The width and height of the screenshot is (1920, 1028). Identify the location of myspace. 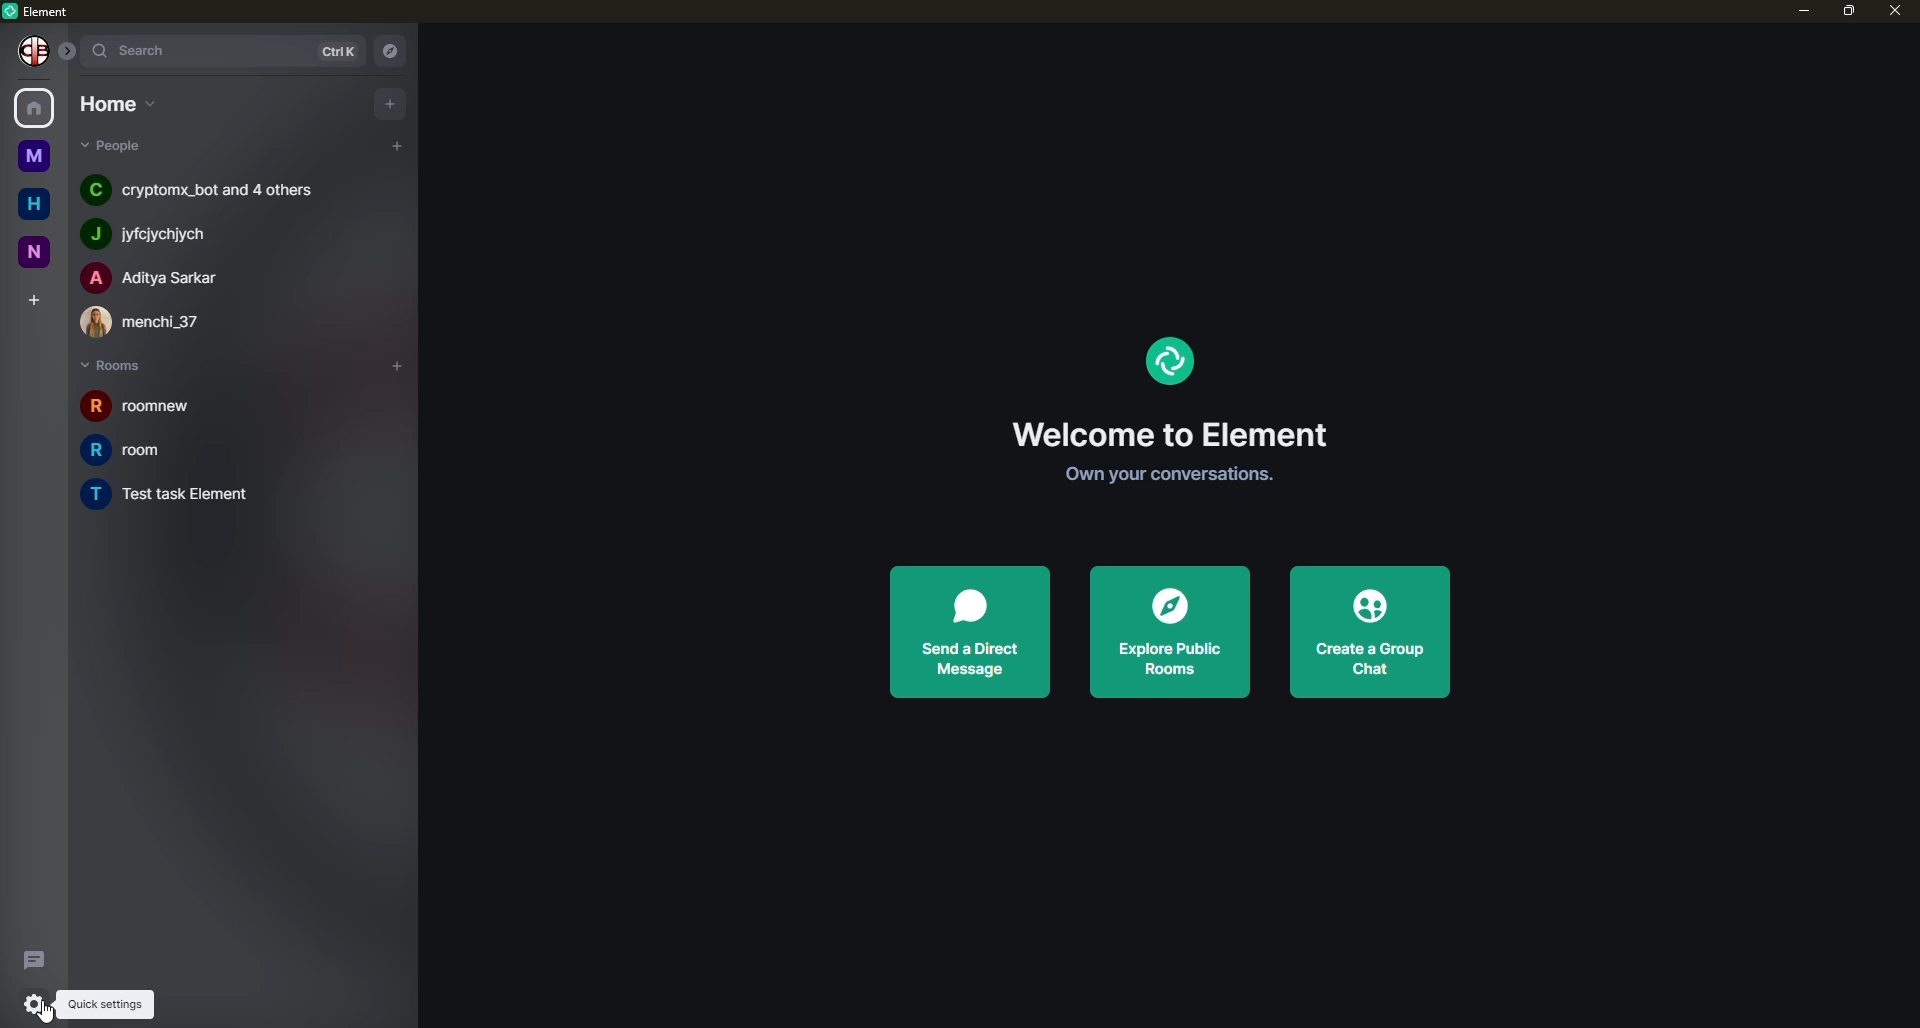
(31, 154).